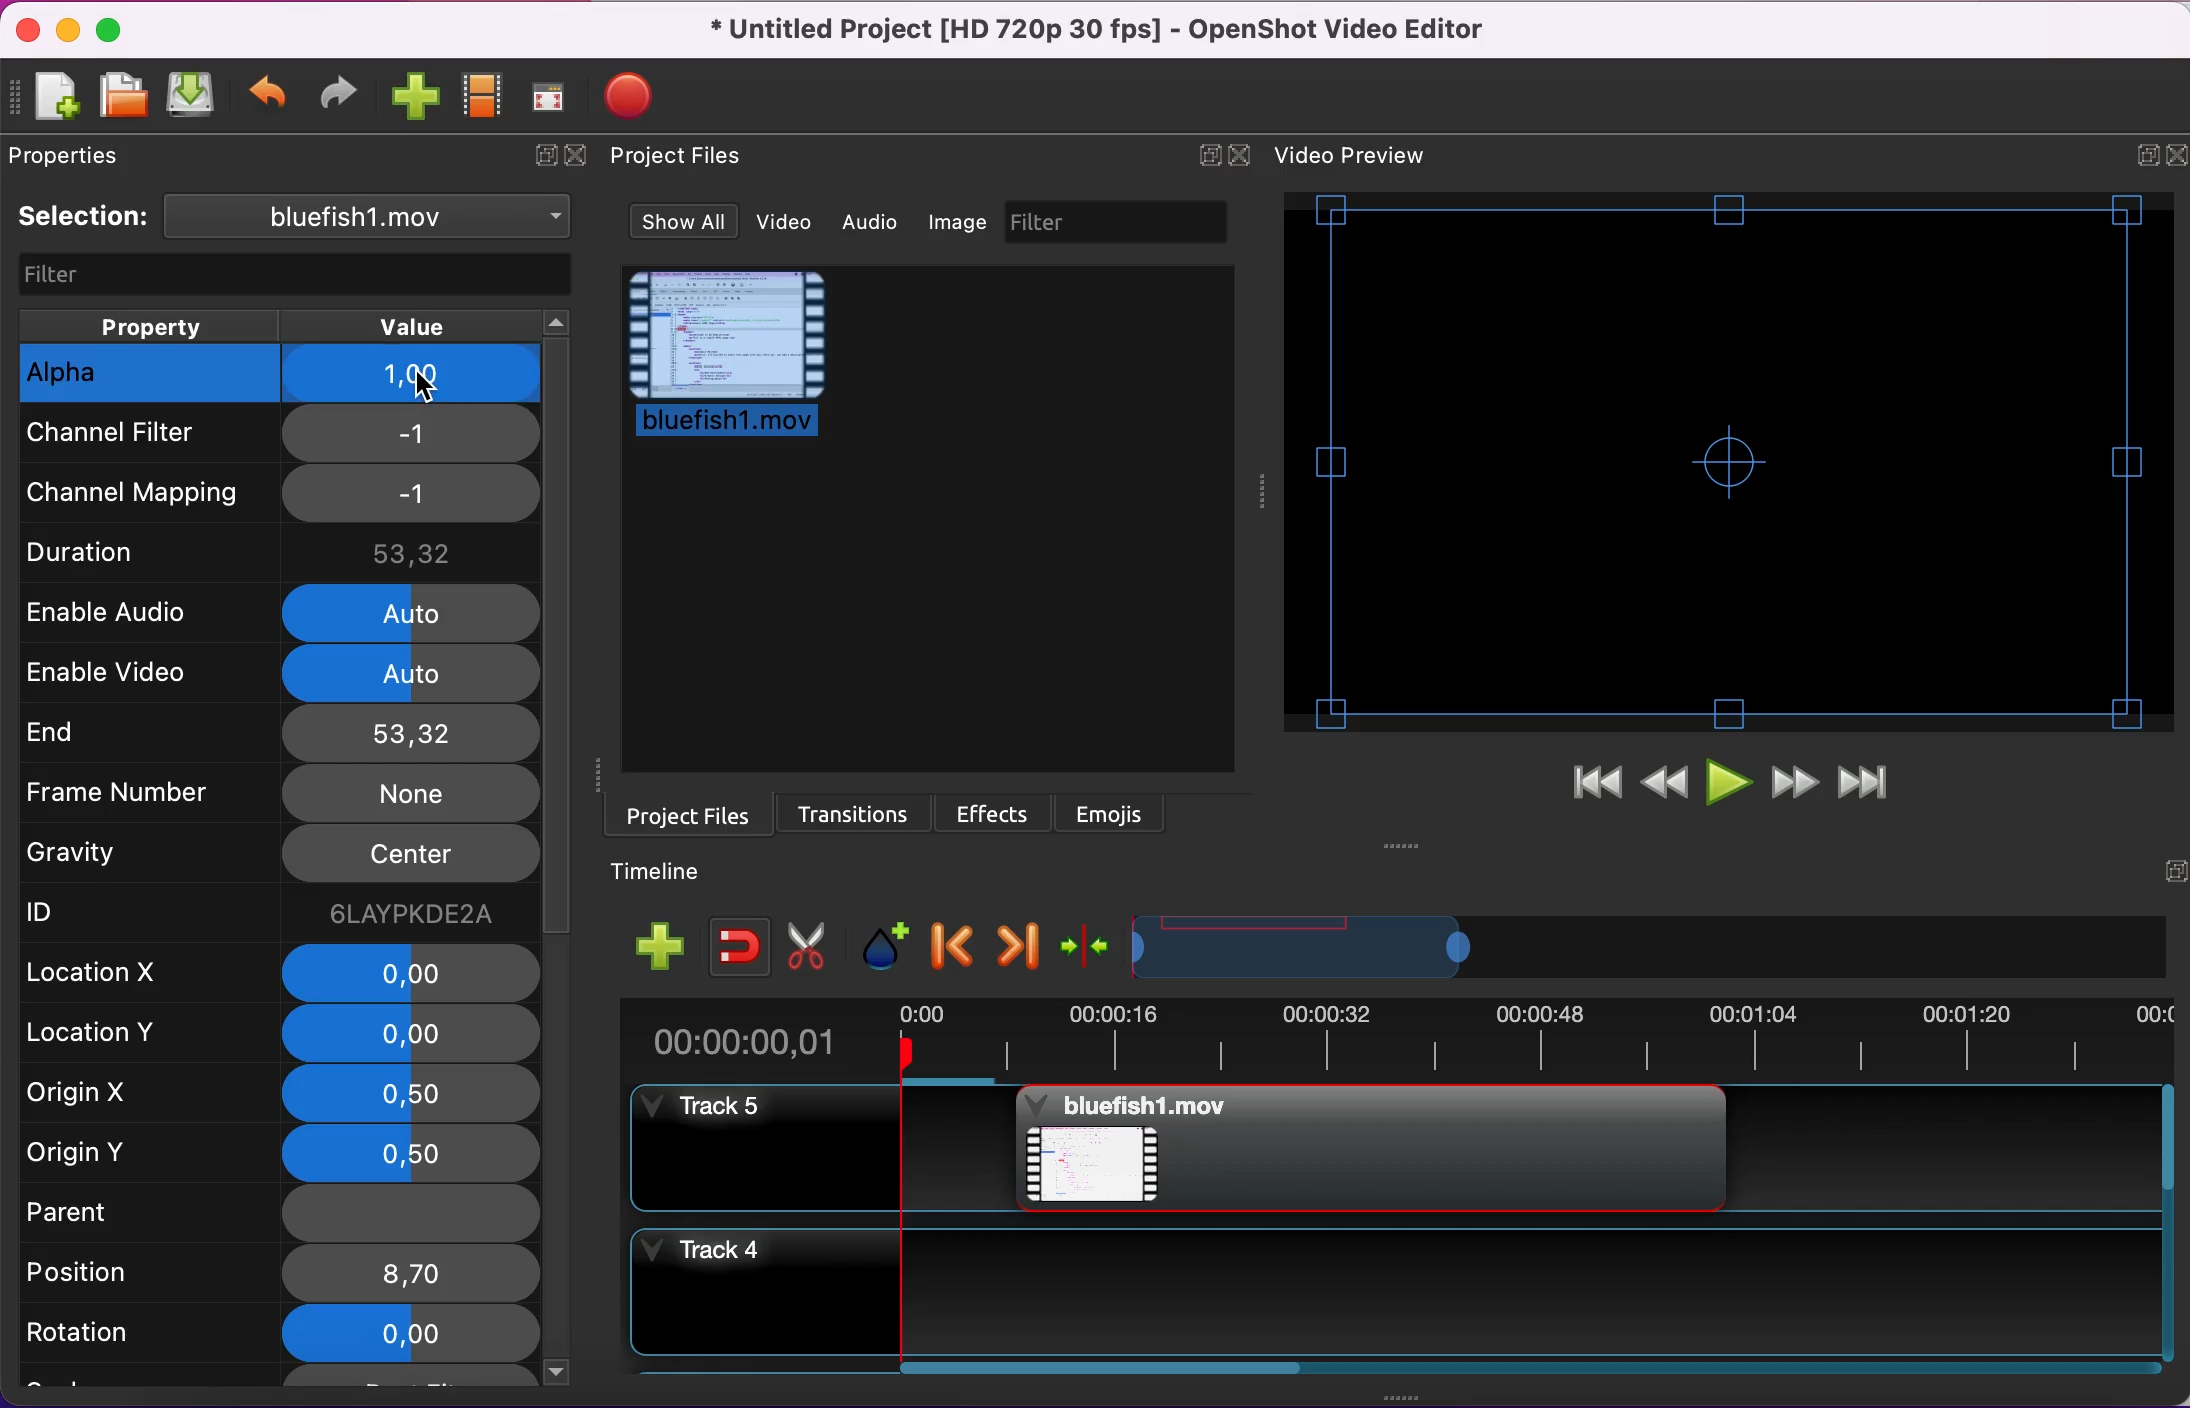  Describe the element at coordinates (891, 946) in the screenshot. I see `add marker` at that location.